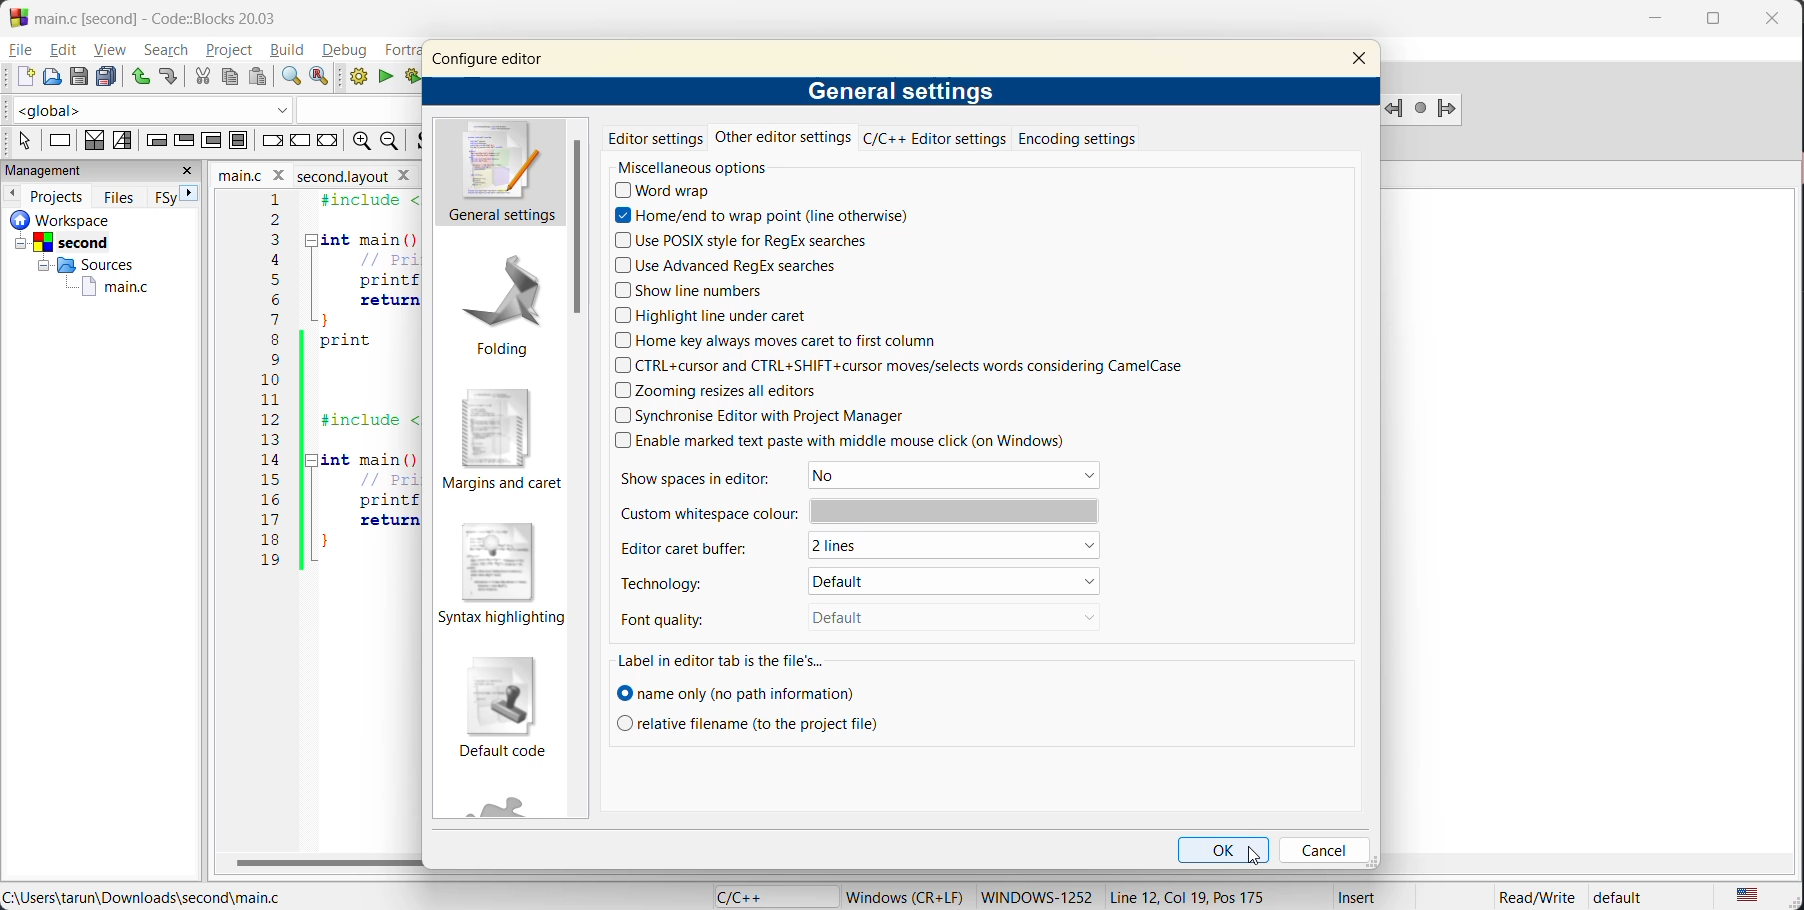  Describe the element at coordinates (383, 77) in the screenshot. I see `run` at that location.